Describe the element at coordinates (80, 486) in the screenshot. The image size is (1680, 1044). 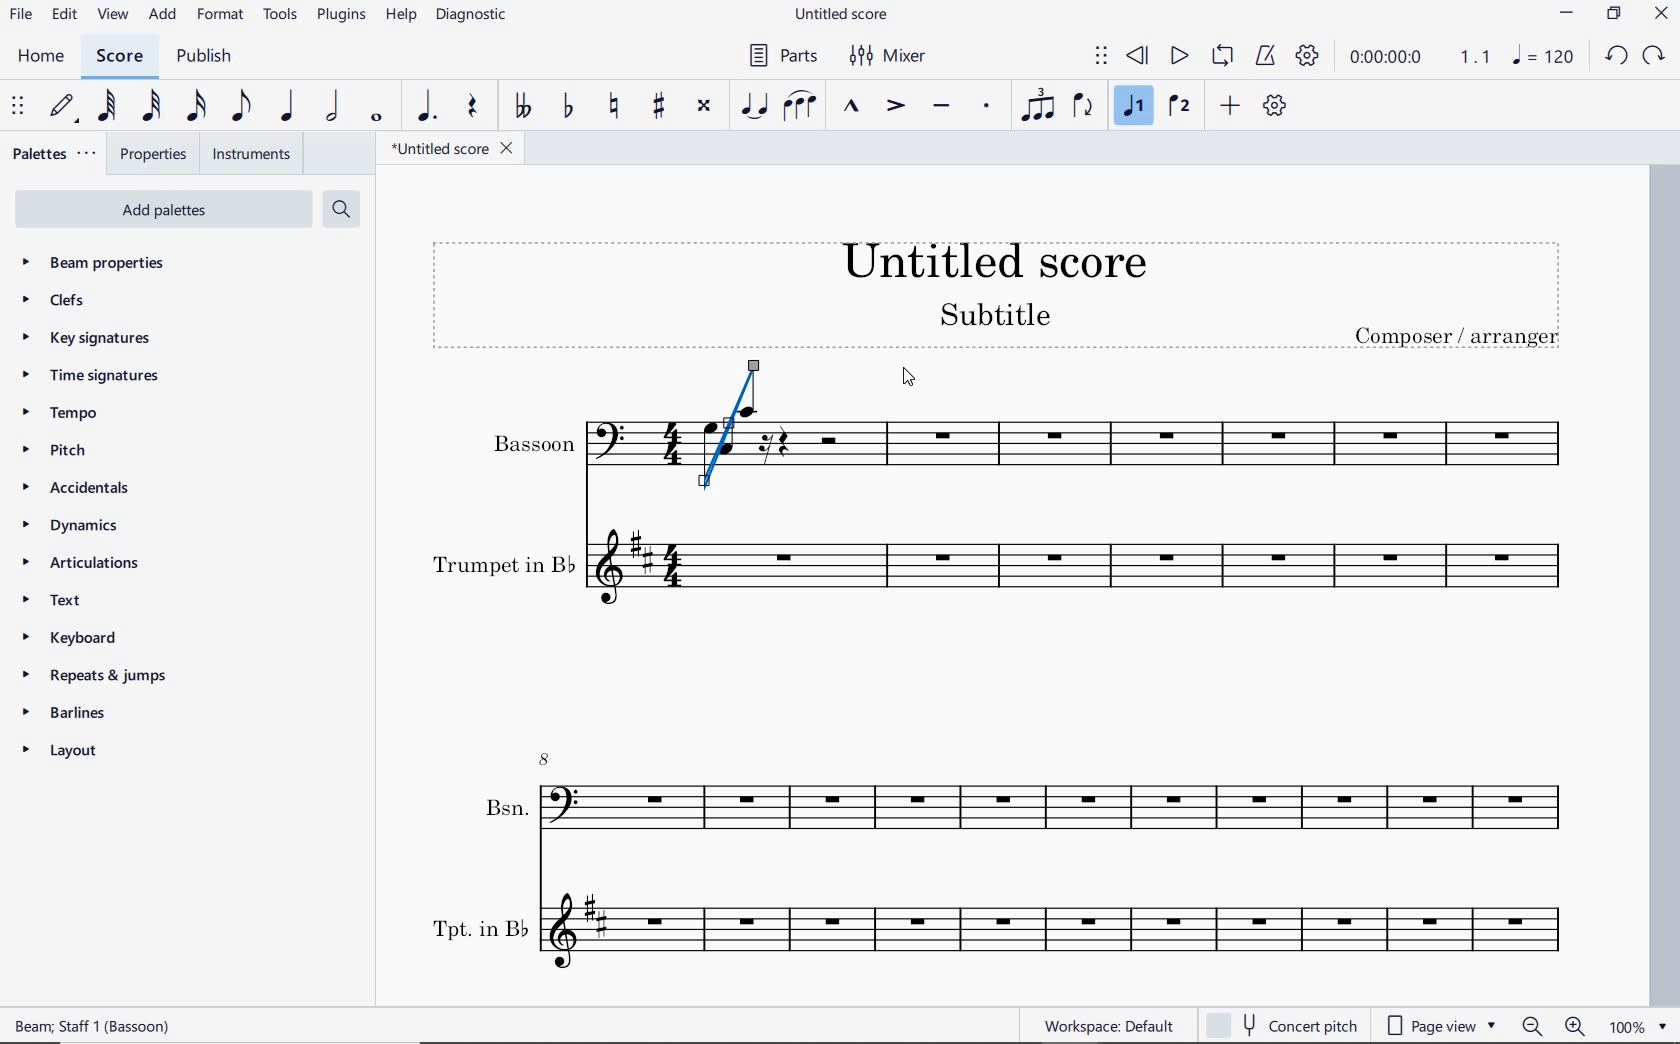
I see `accidentals` at that location.